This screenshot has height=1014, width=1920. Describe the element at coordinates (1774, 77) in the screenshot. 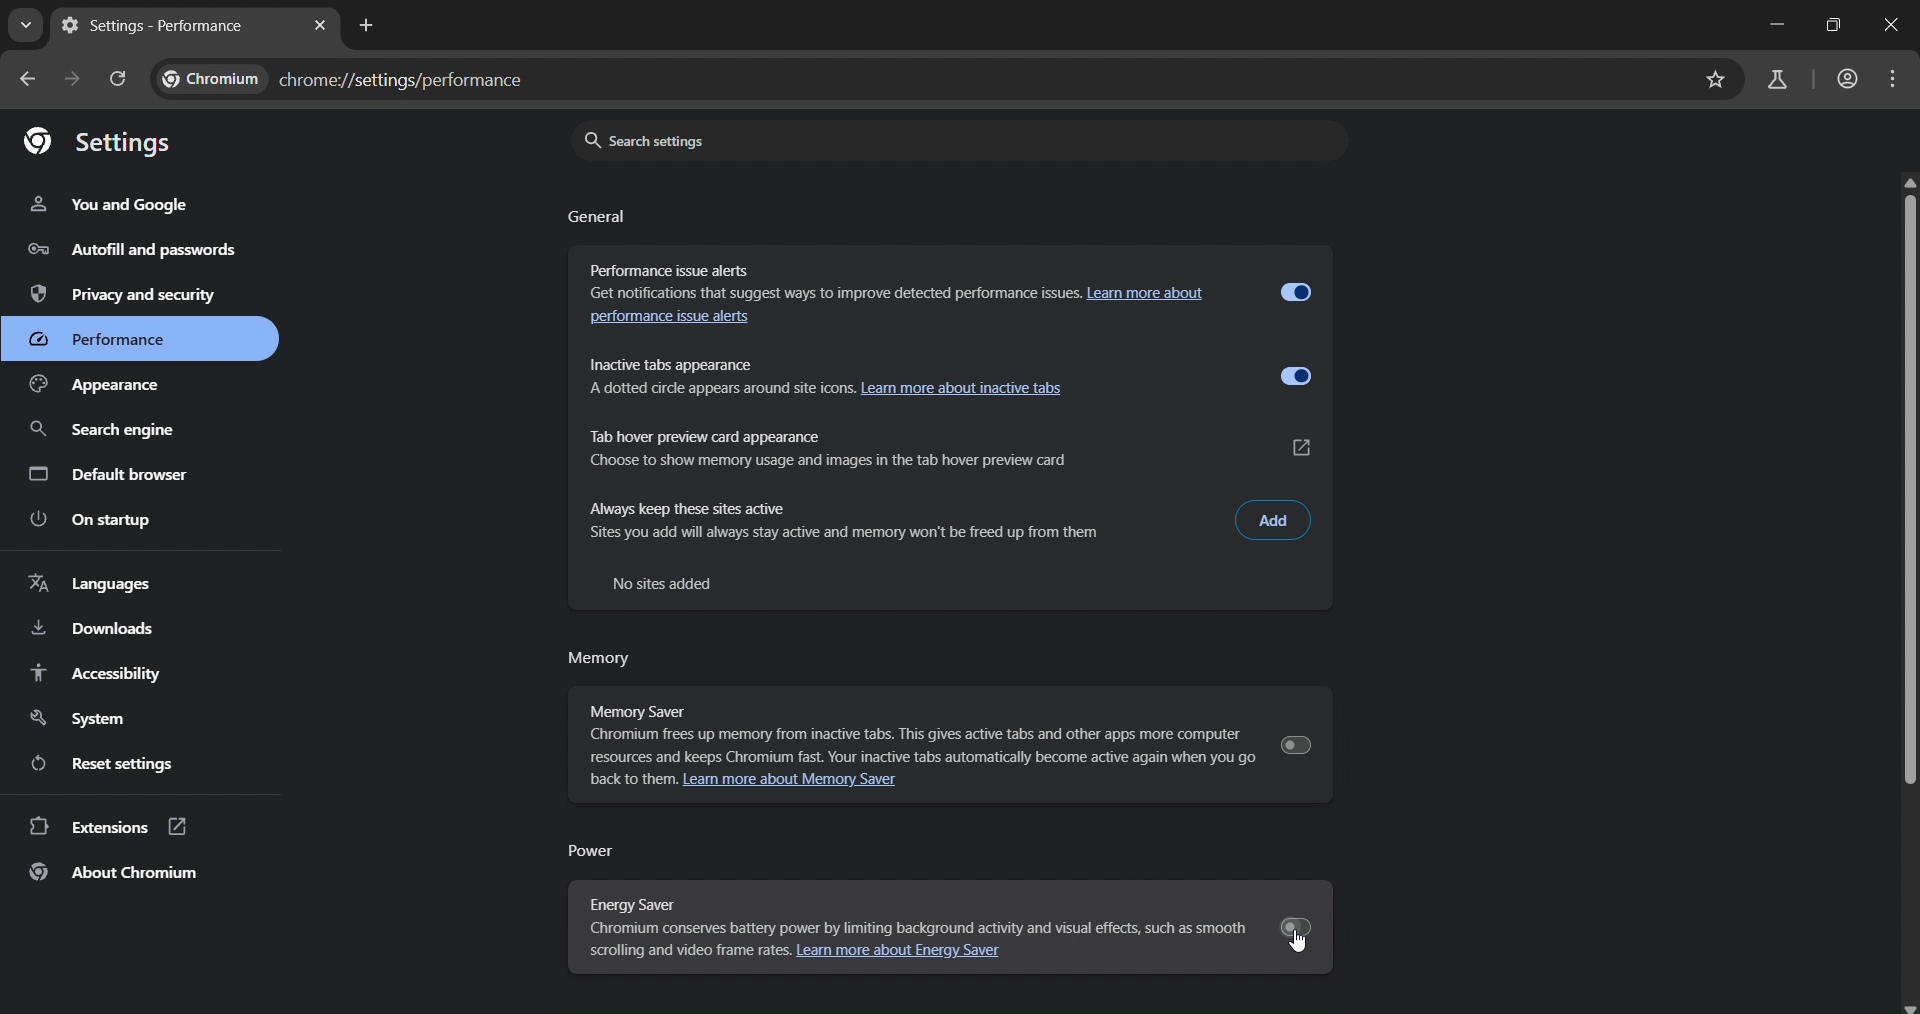

I see `search labs` at that location.